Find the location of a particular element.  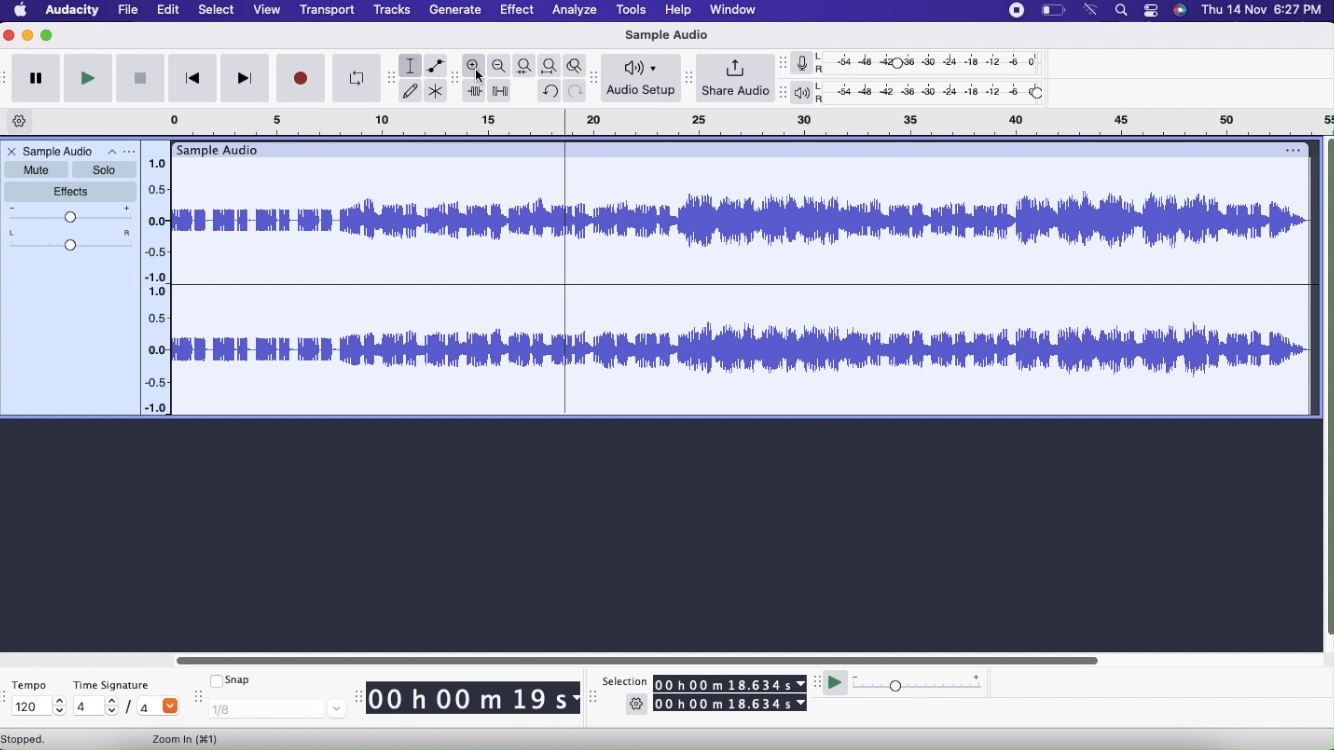

Effects is located at coordinates (70, 193).